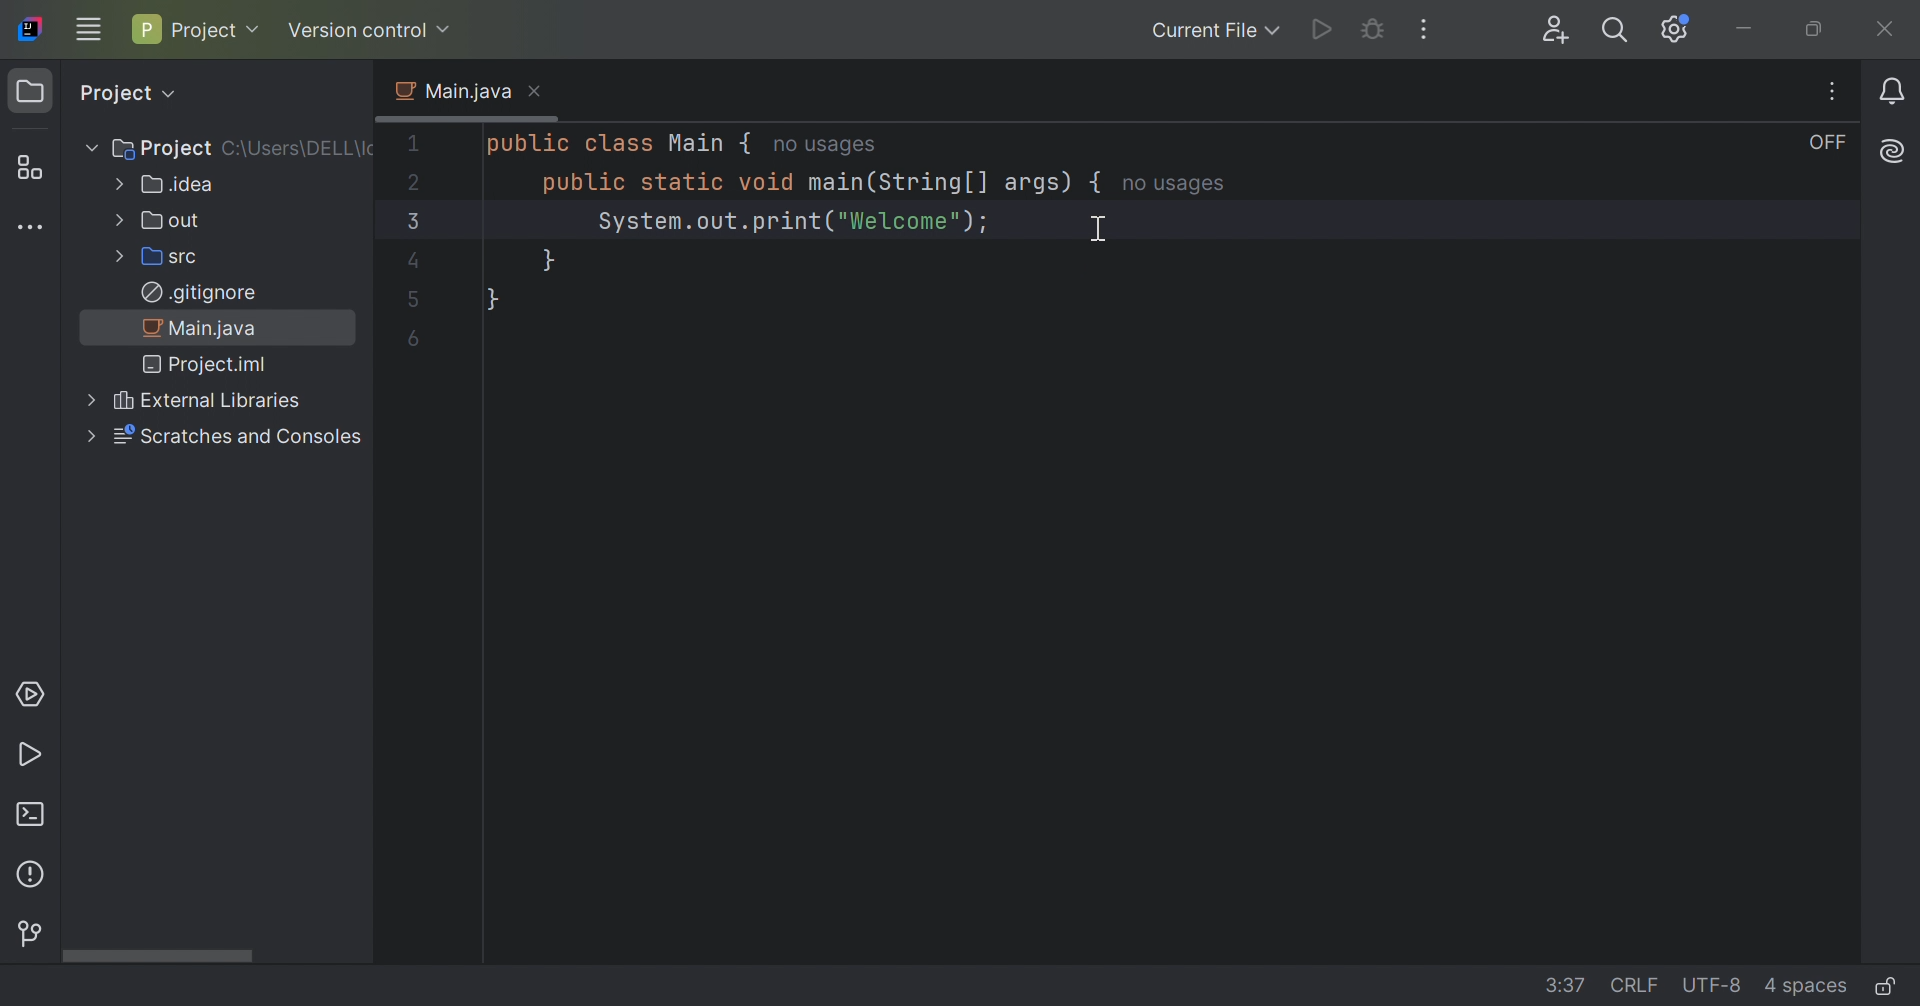 The image size is (1920, 1006). What do you see at coordinates (163, 186) in the screenshot?
I see `Idea` at bounding box center [163, 186].